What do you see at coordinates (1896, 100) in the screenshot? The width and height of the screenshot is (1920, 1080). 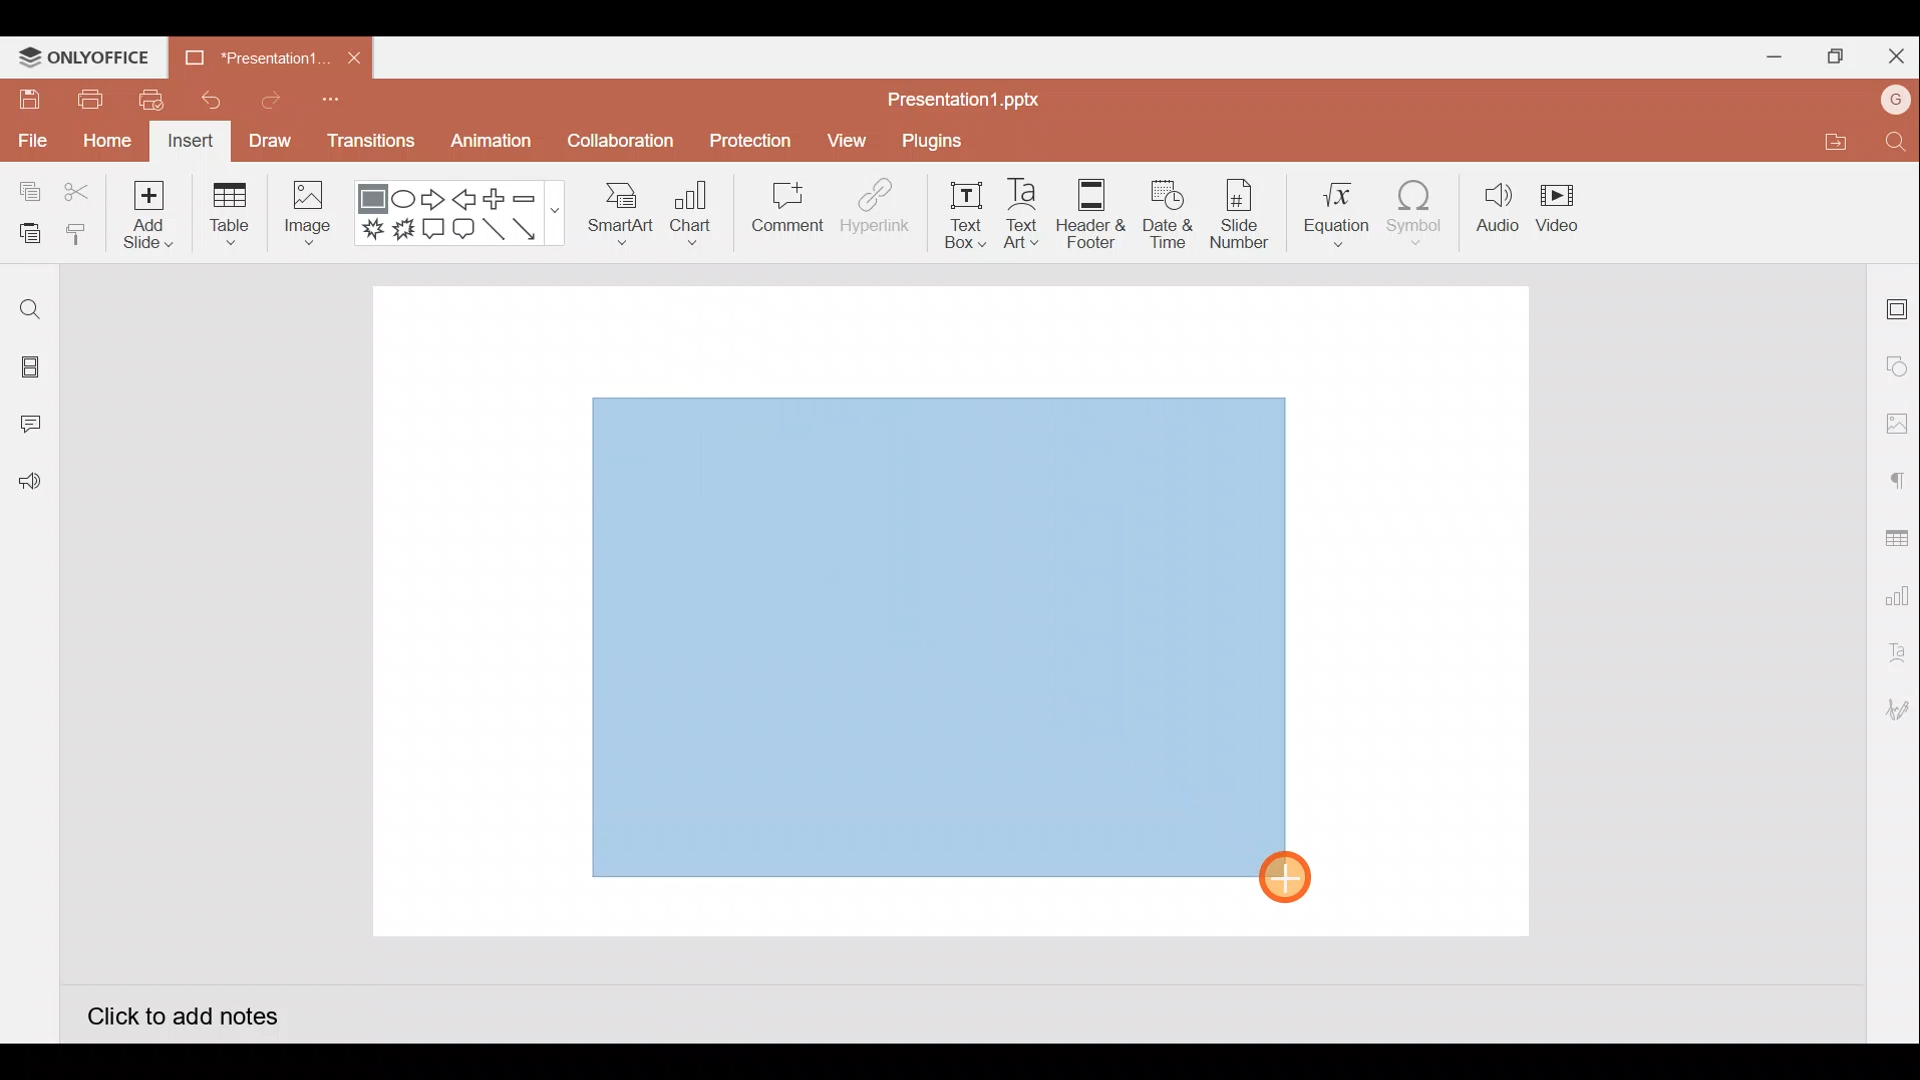 I see `Account name` at bounding box center [1896, 100].